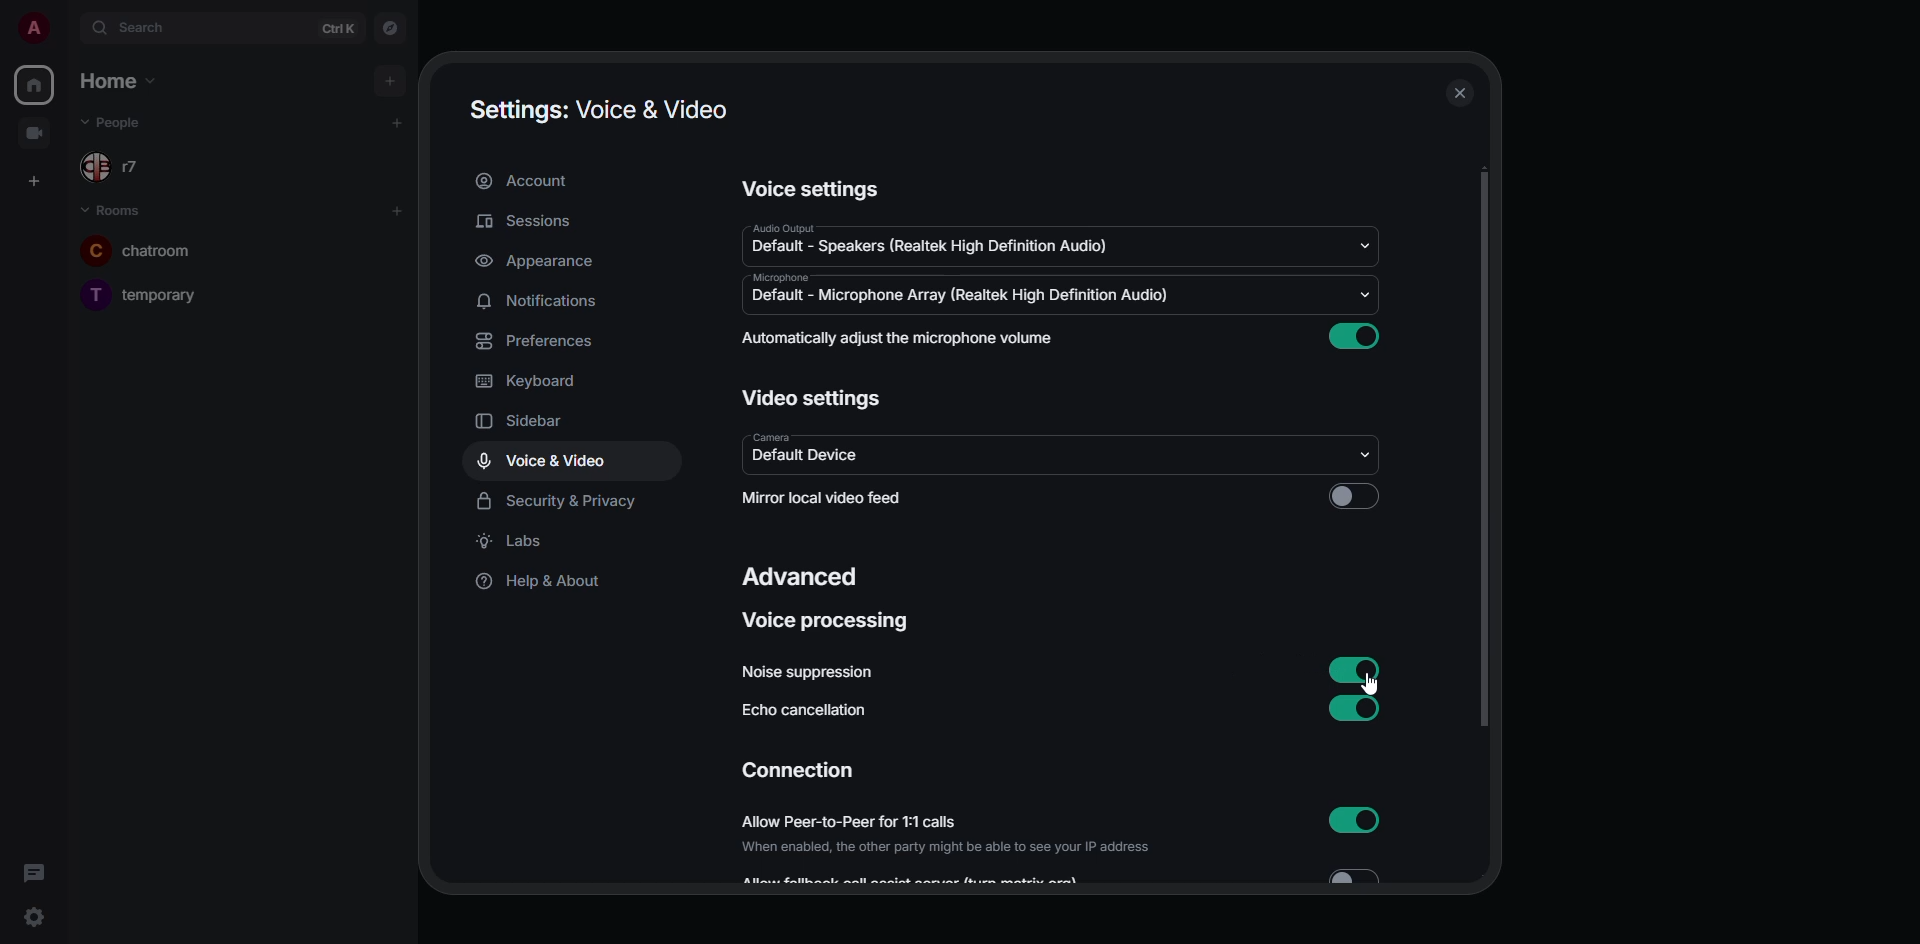 The width and height of the screenshot is (1920, 944). Describe the element at coordinates (396, 210) in the screenshot. I see `add` at that location.